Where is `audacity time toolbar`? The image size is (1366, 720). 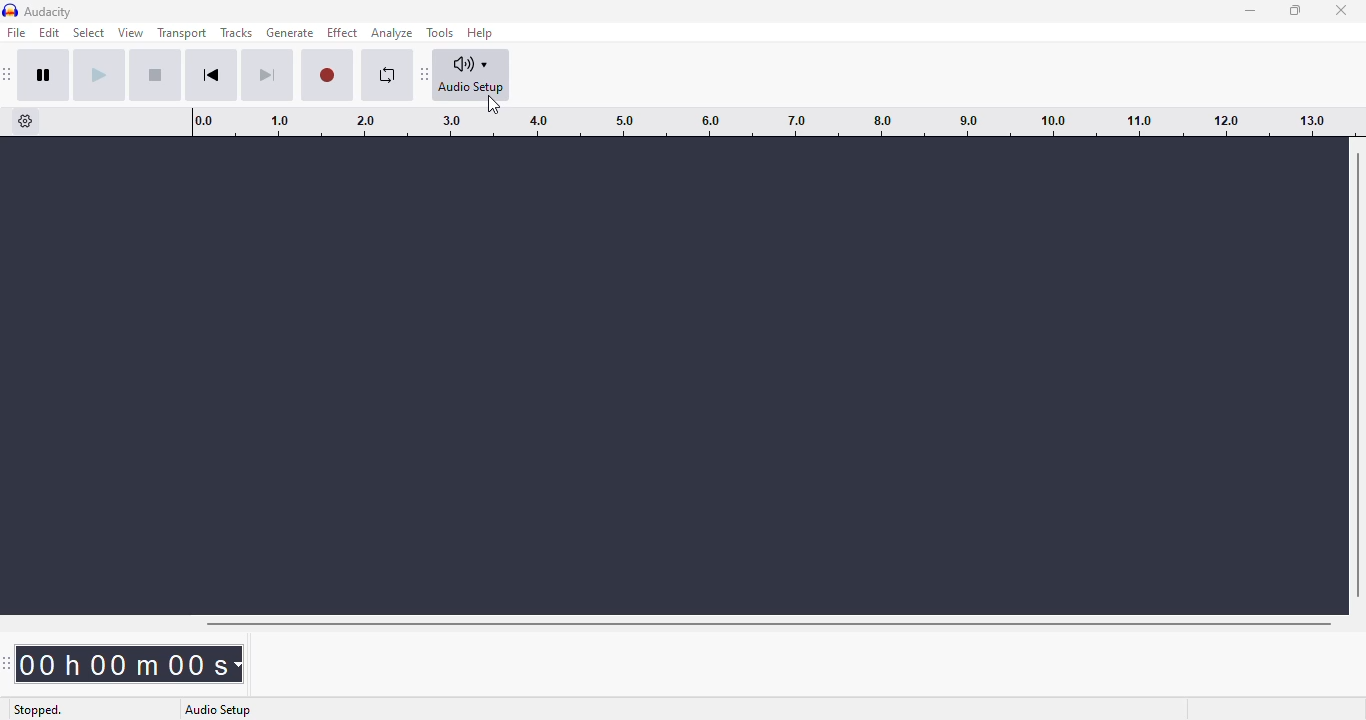
audacity time toolbar is located at coordinates (9, 663).